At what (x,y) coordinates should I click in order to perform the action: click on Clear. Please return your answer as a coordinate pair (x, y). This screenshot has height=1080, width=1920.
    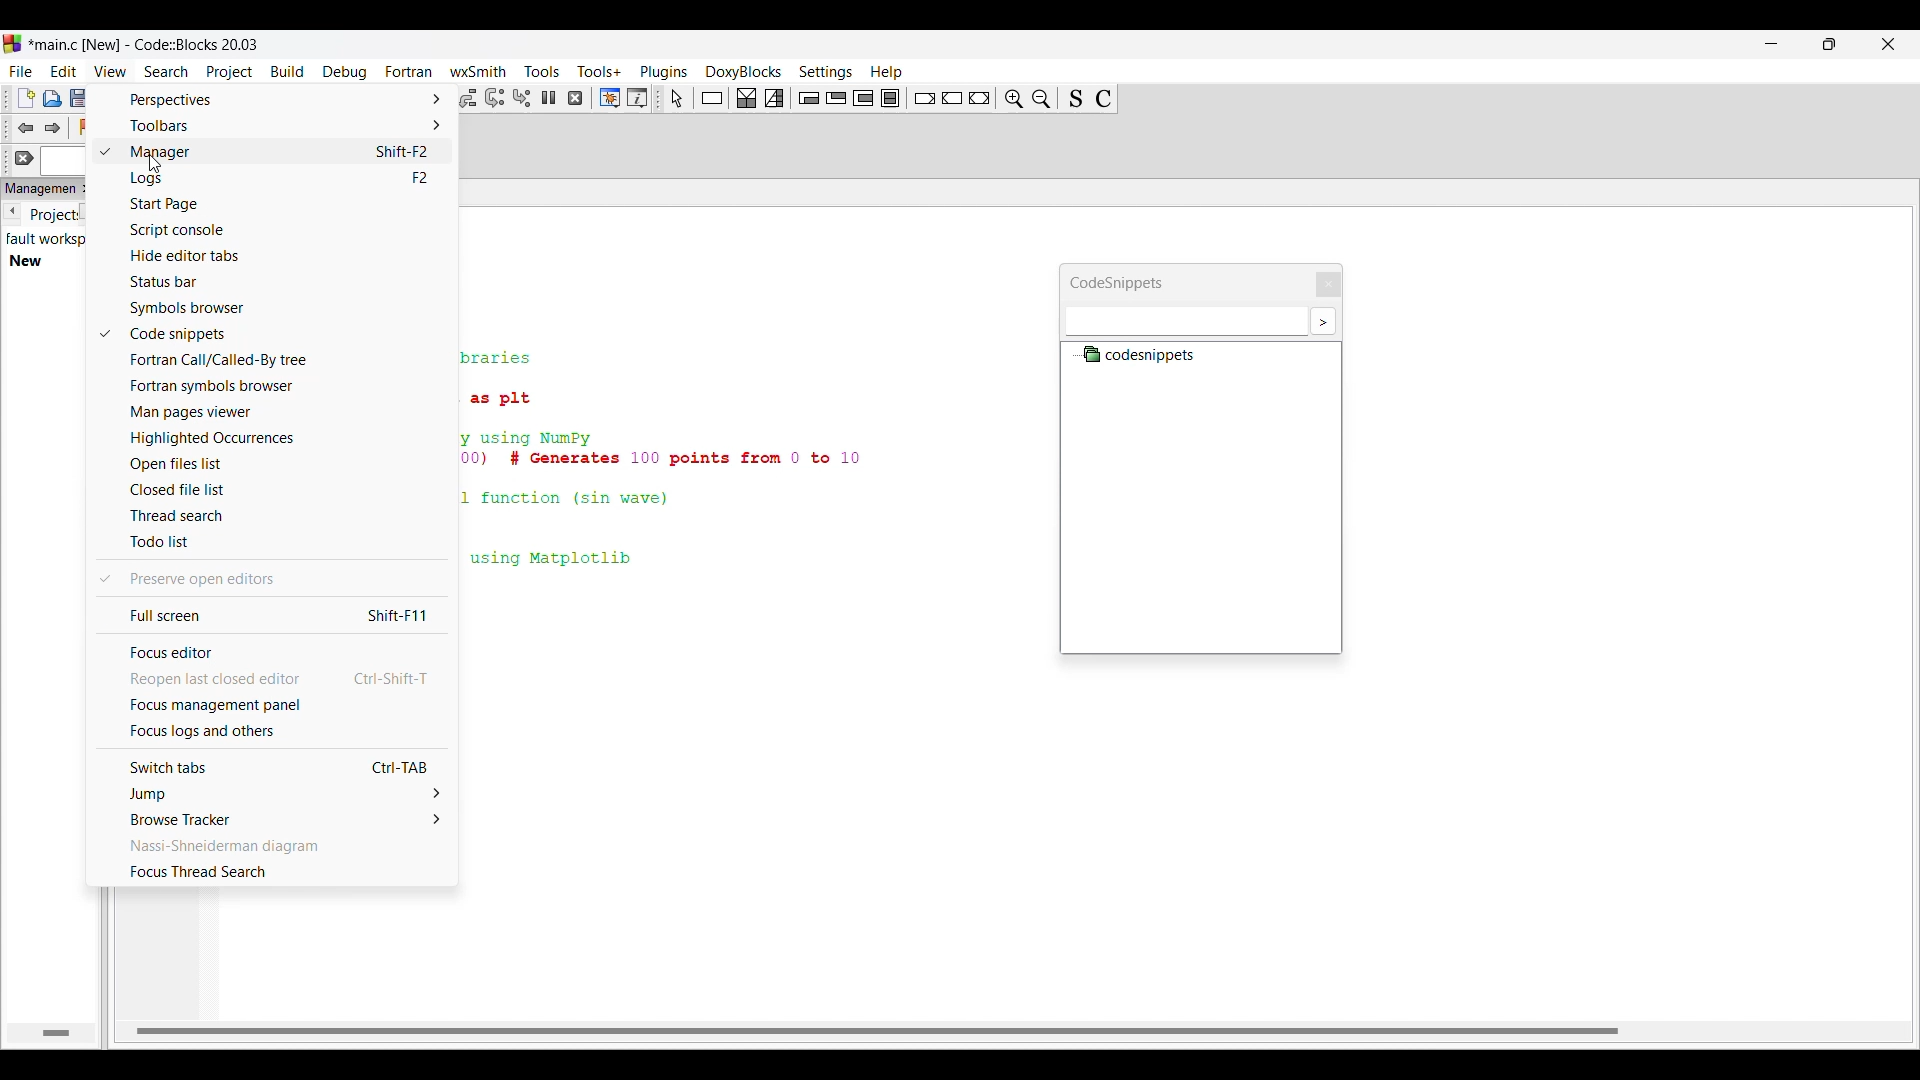
    Looking at the image, I should click on (25, 158).